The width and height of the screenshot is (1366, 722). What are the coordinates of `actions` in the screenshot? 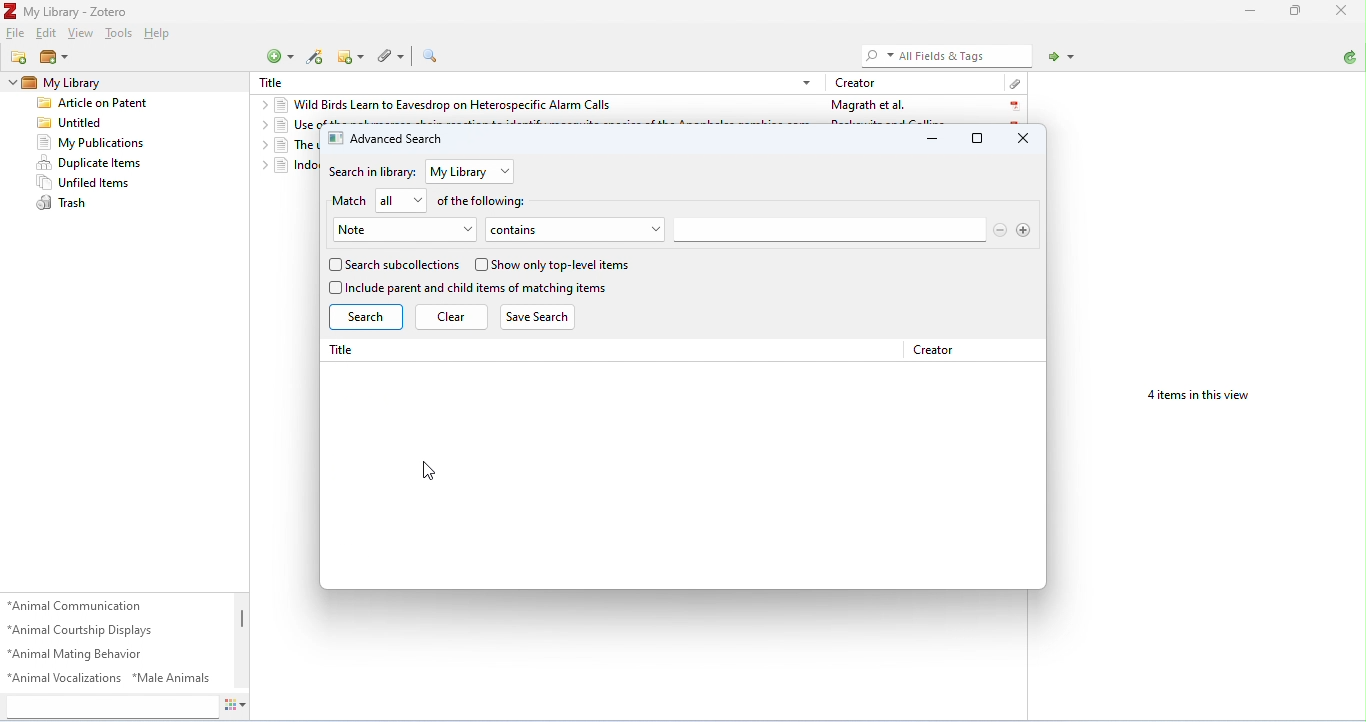 It's located at (234, 704).